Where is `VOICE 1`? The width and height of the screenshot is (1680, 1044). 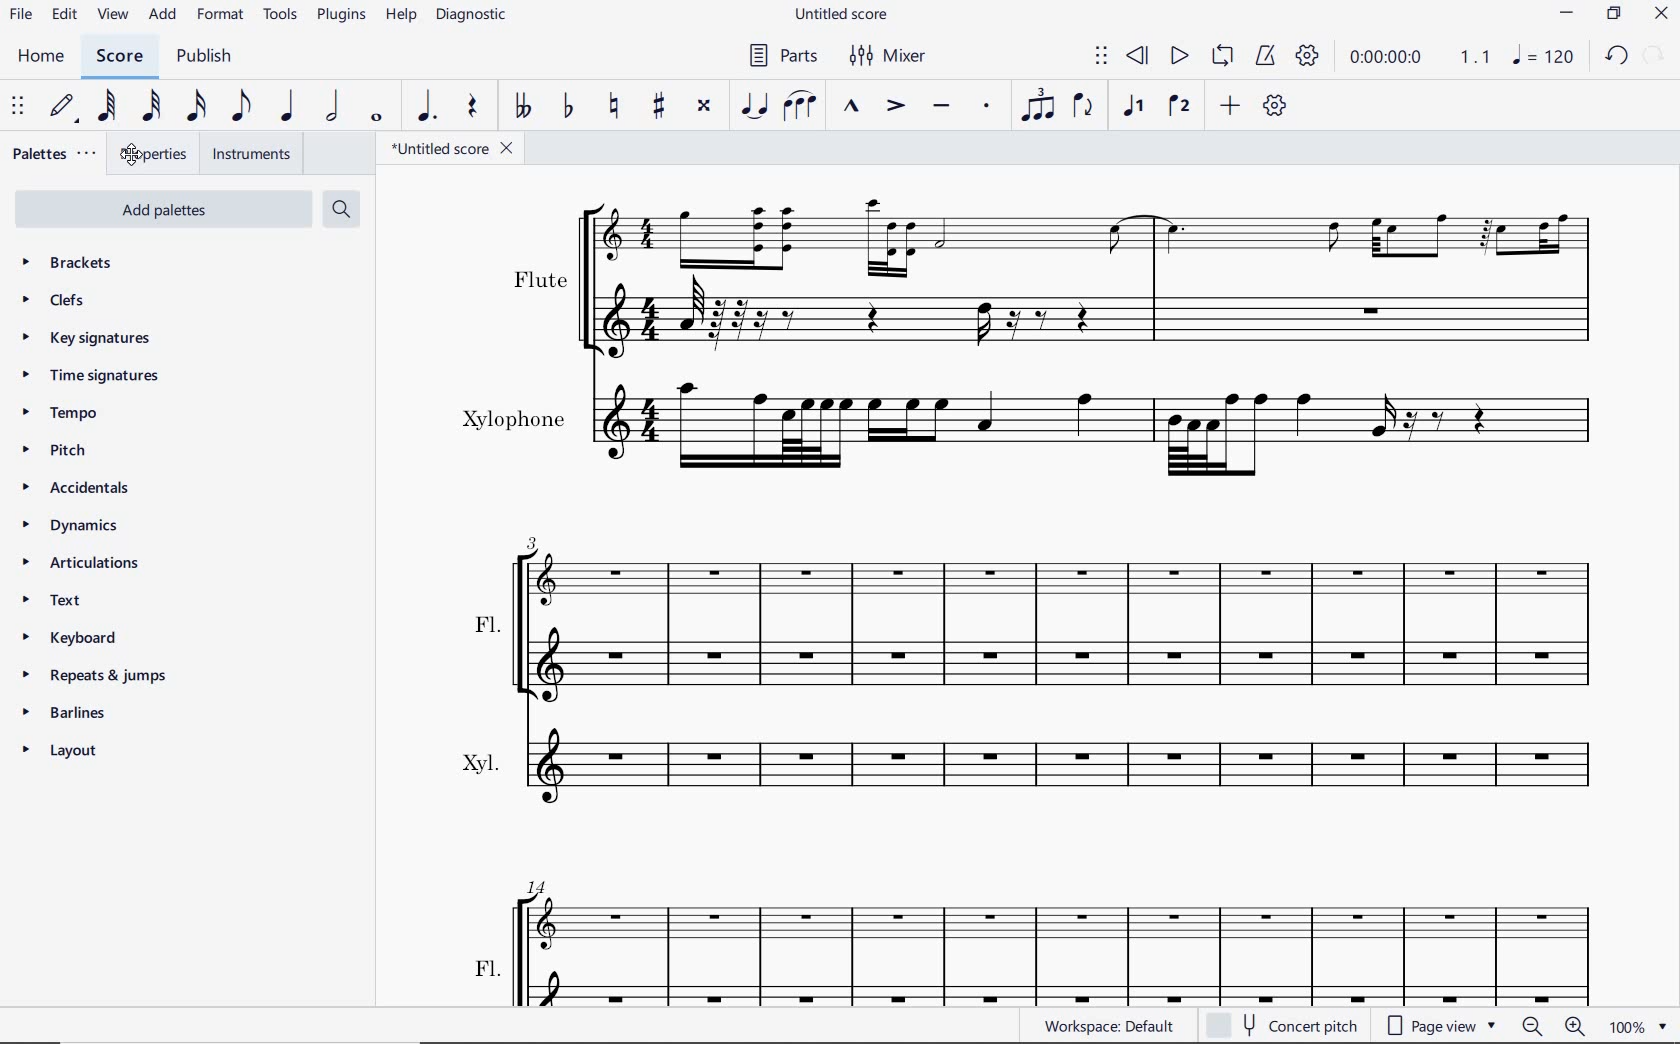 VOICE 1 is located at coordinates (1134, 106).